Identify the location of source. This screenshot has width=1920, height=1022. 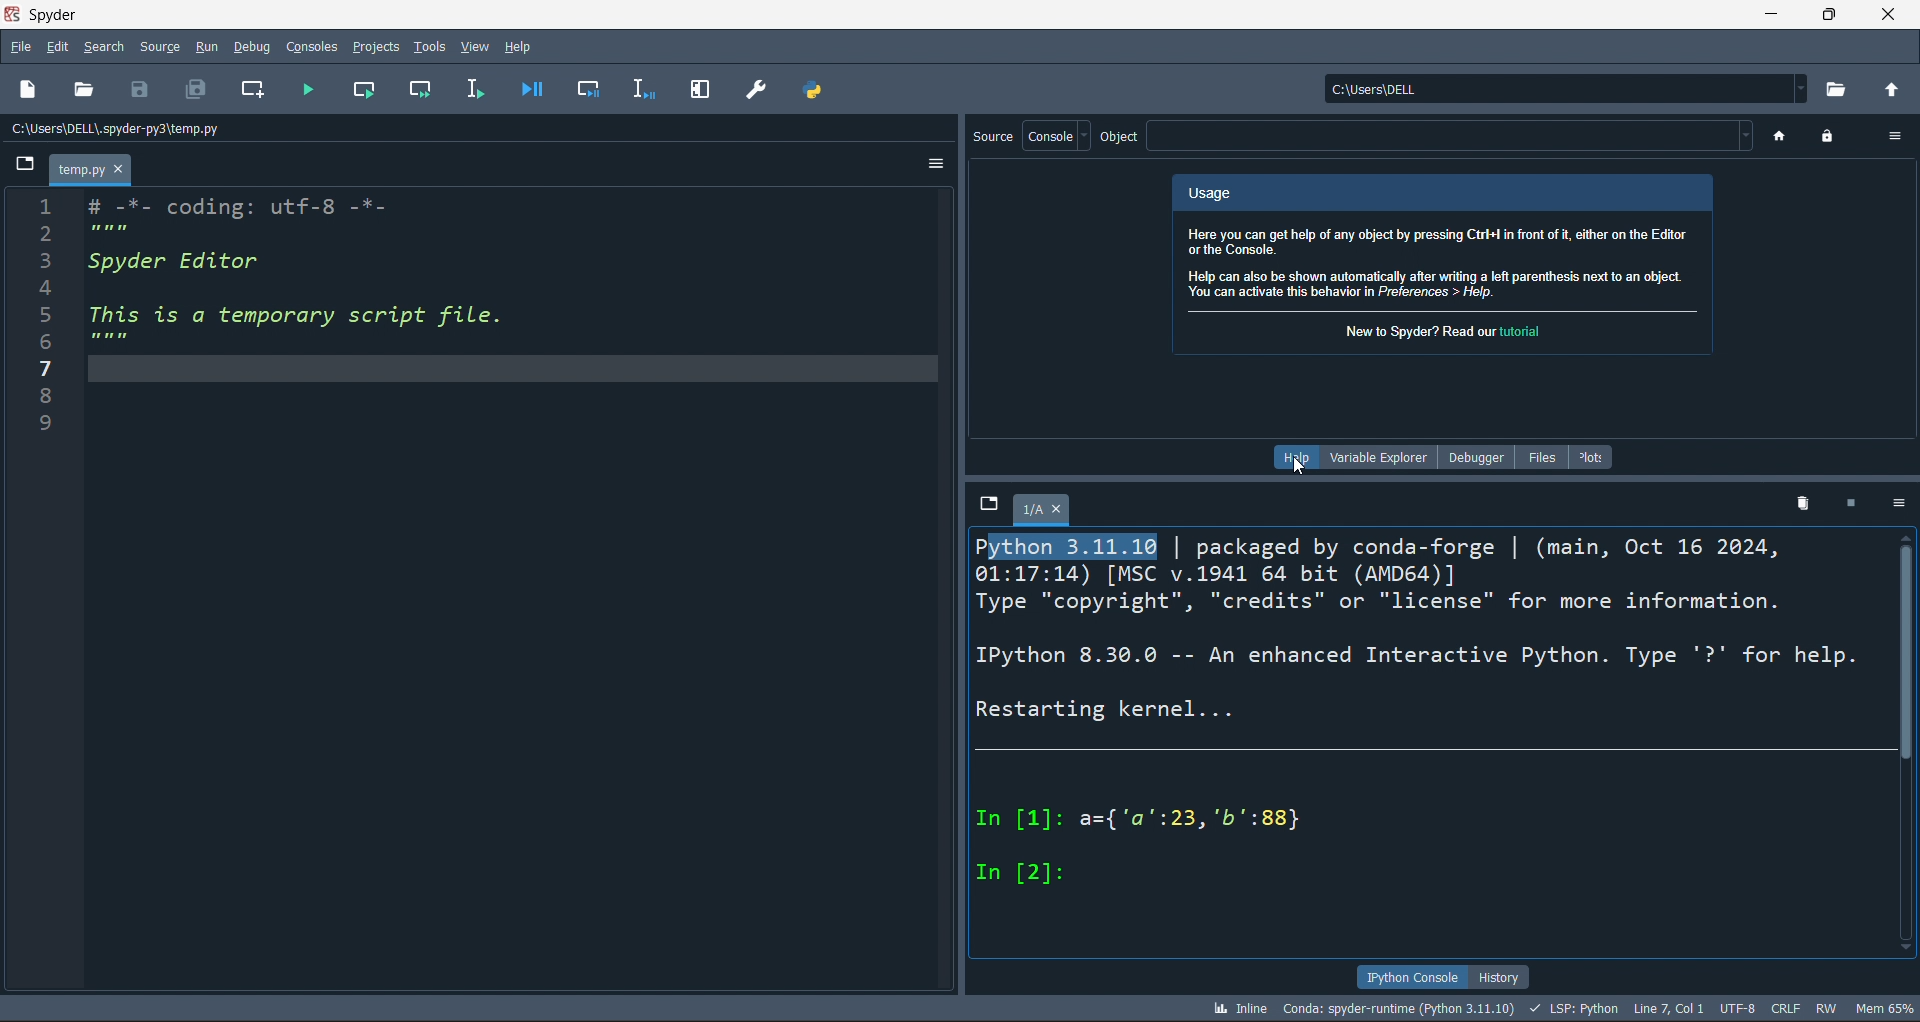
(156, 45).